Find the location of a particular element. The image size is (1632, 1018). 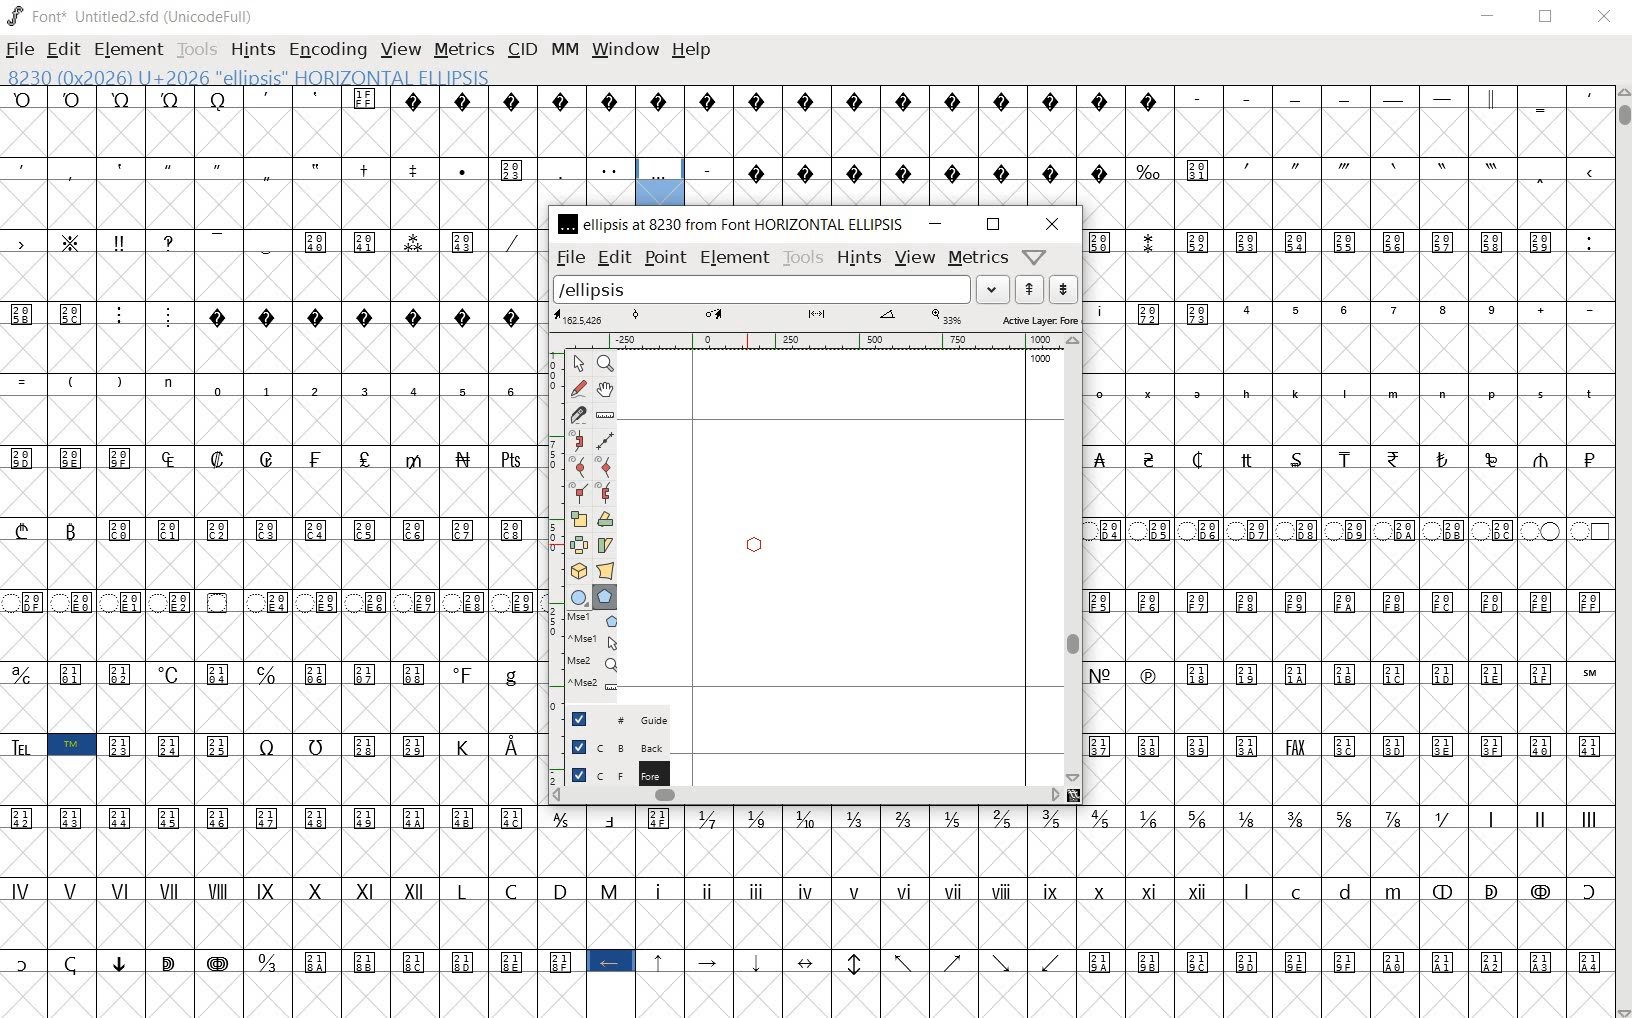

TOOLS is located at coordinates (198, 49).